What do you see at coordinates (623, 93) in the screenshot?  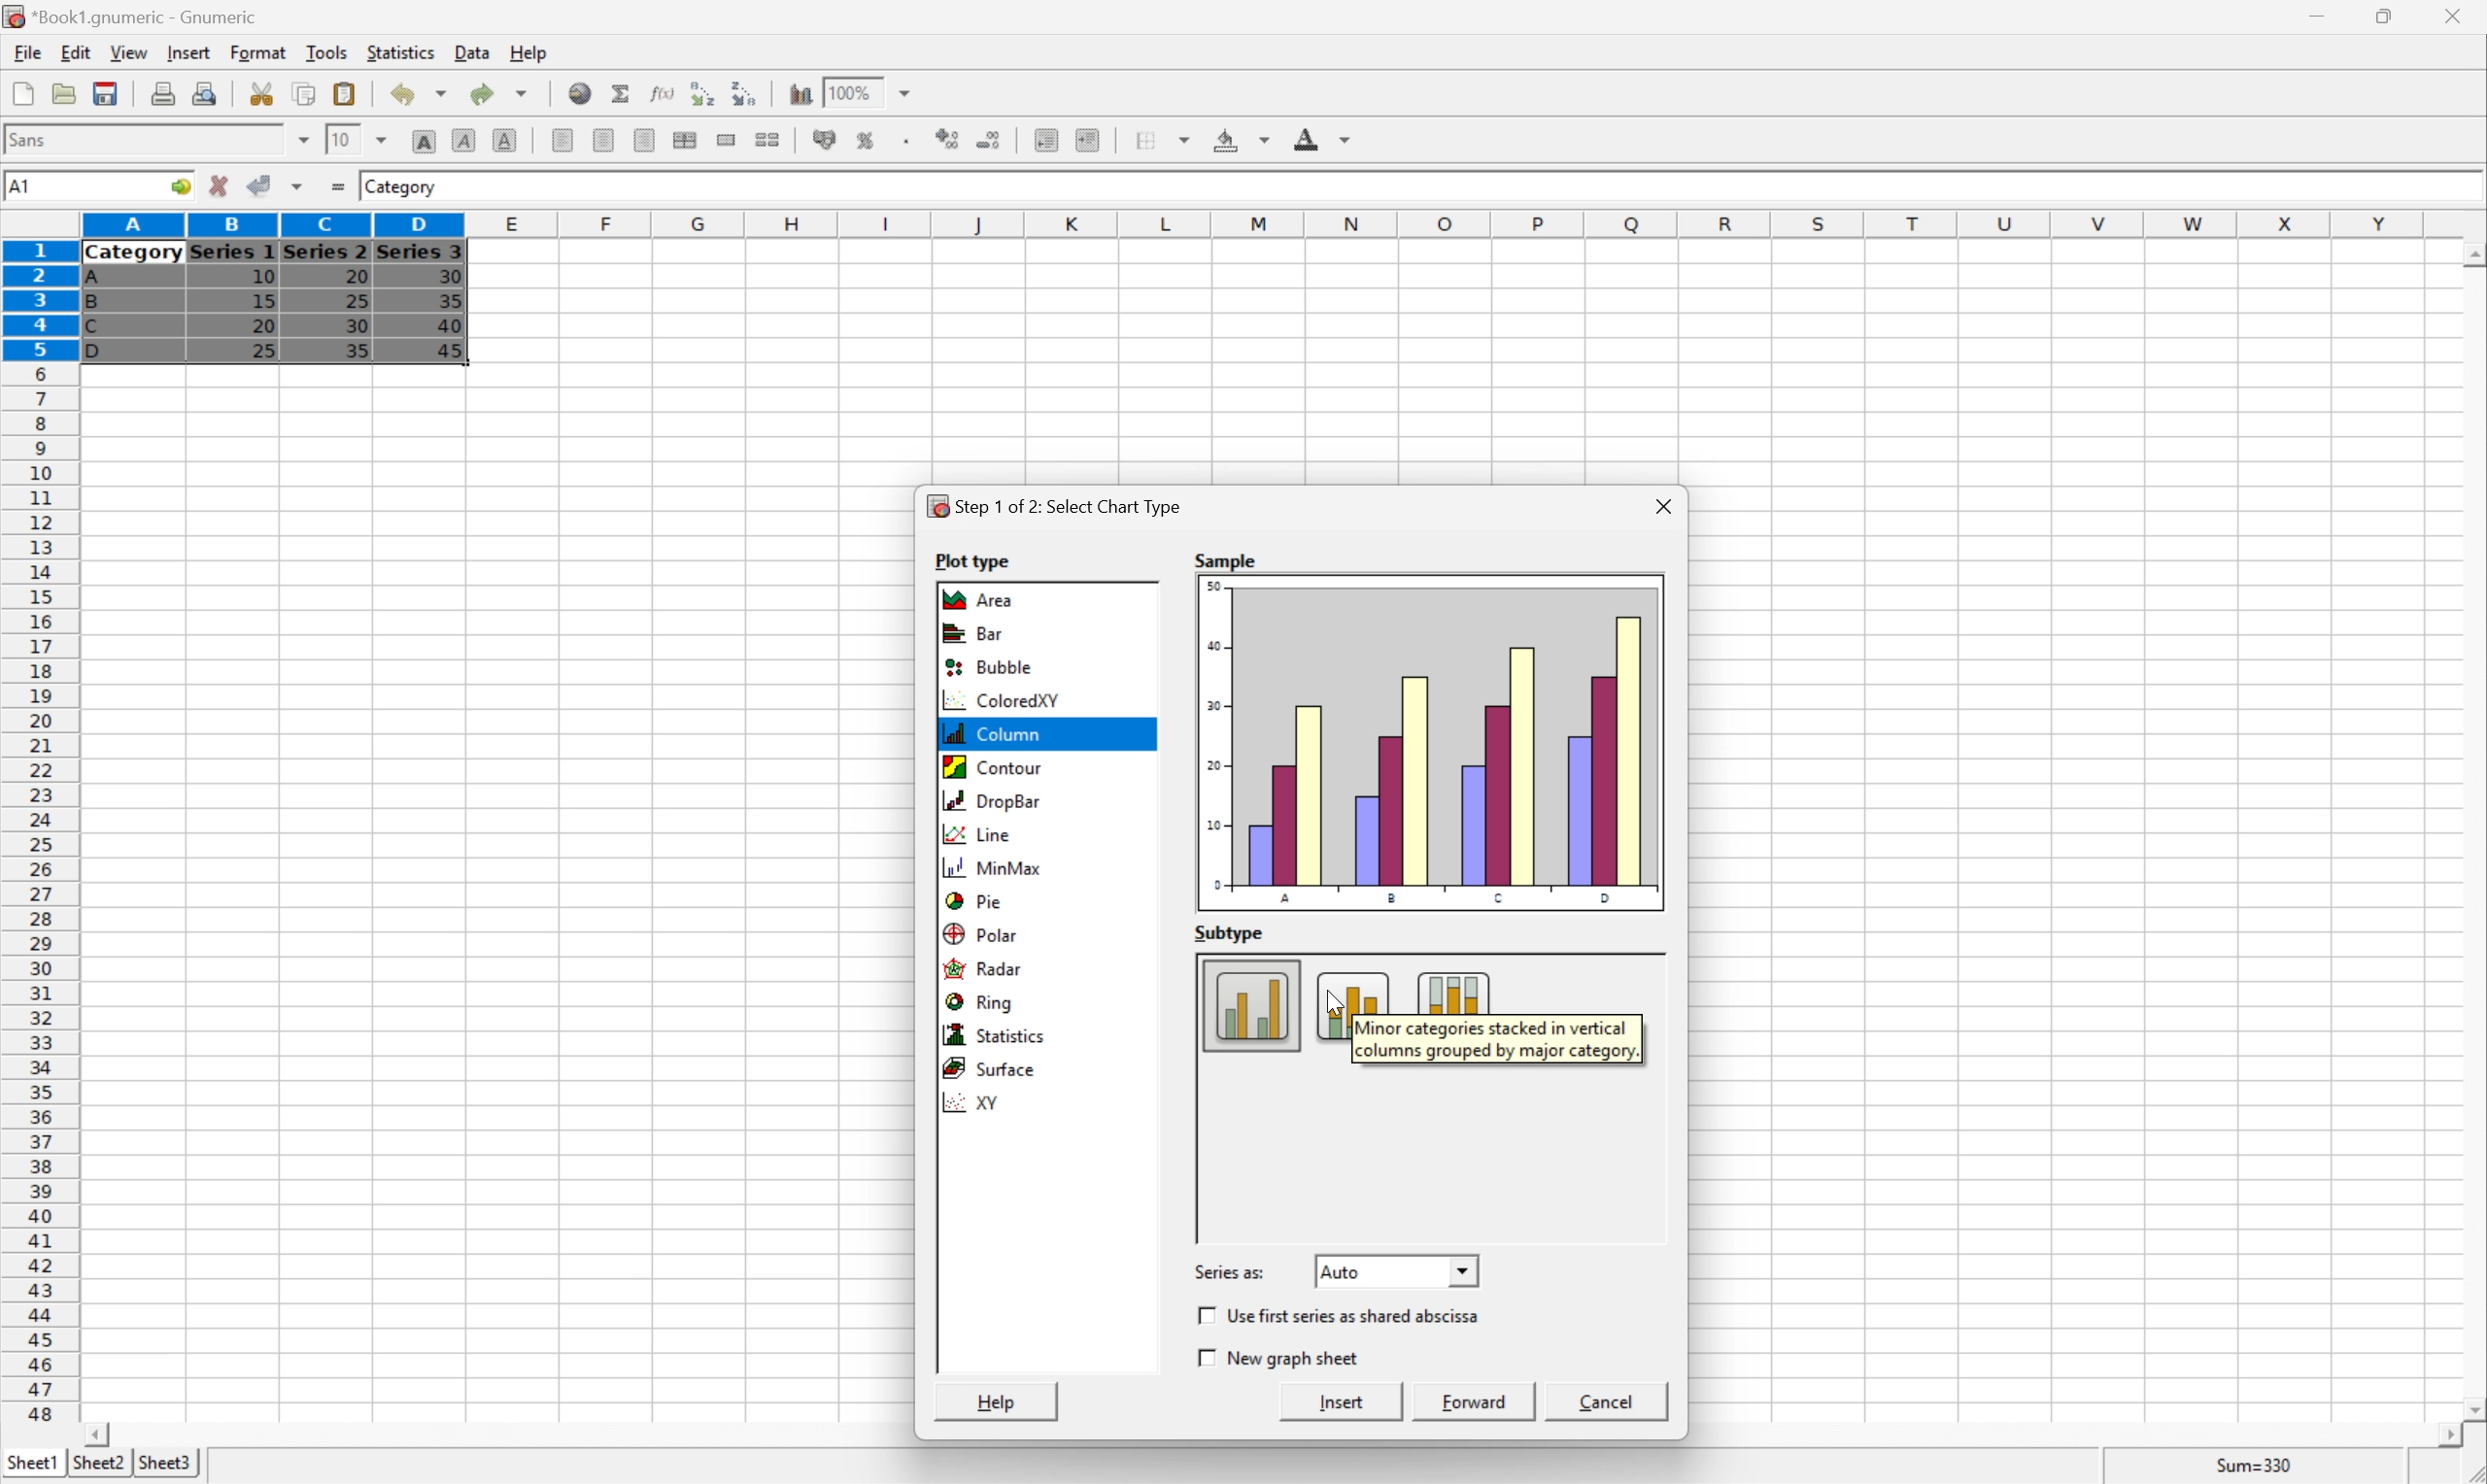 I see `Sum in current cell` at bounding box center [623, 93].